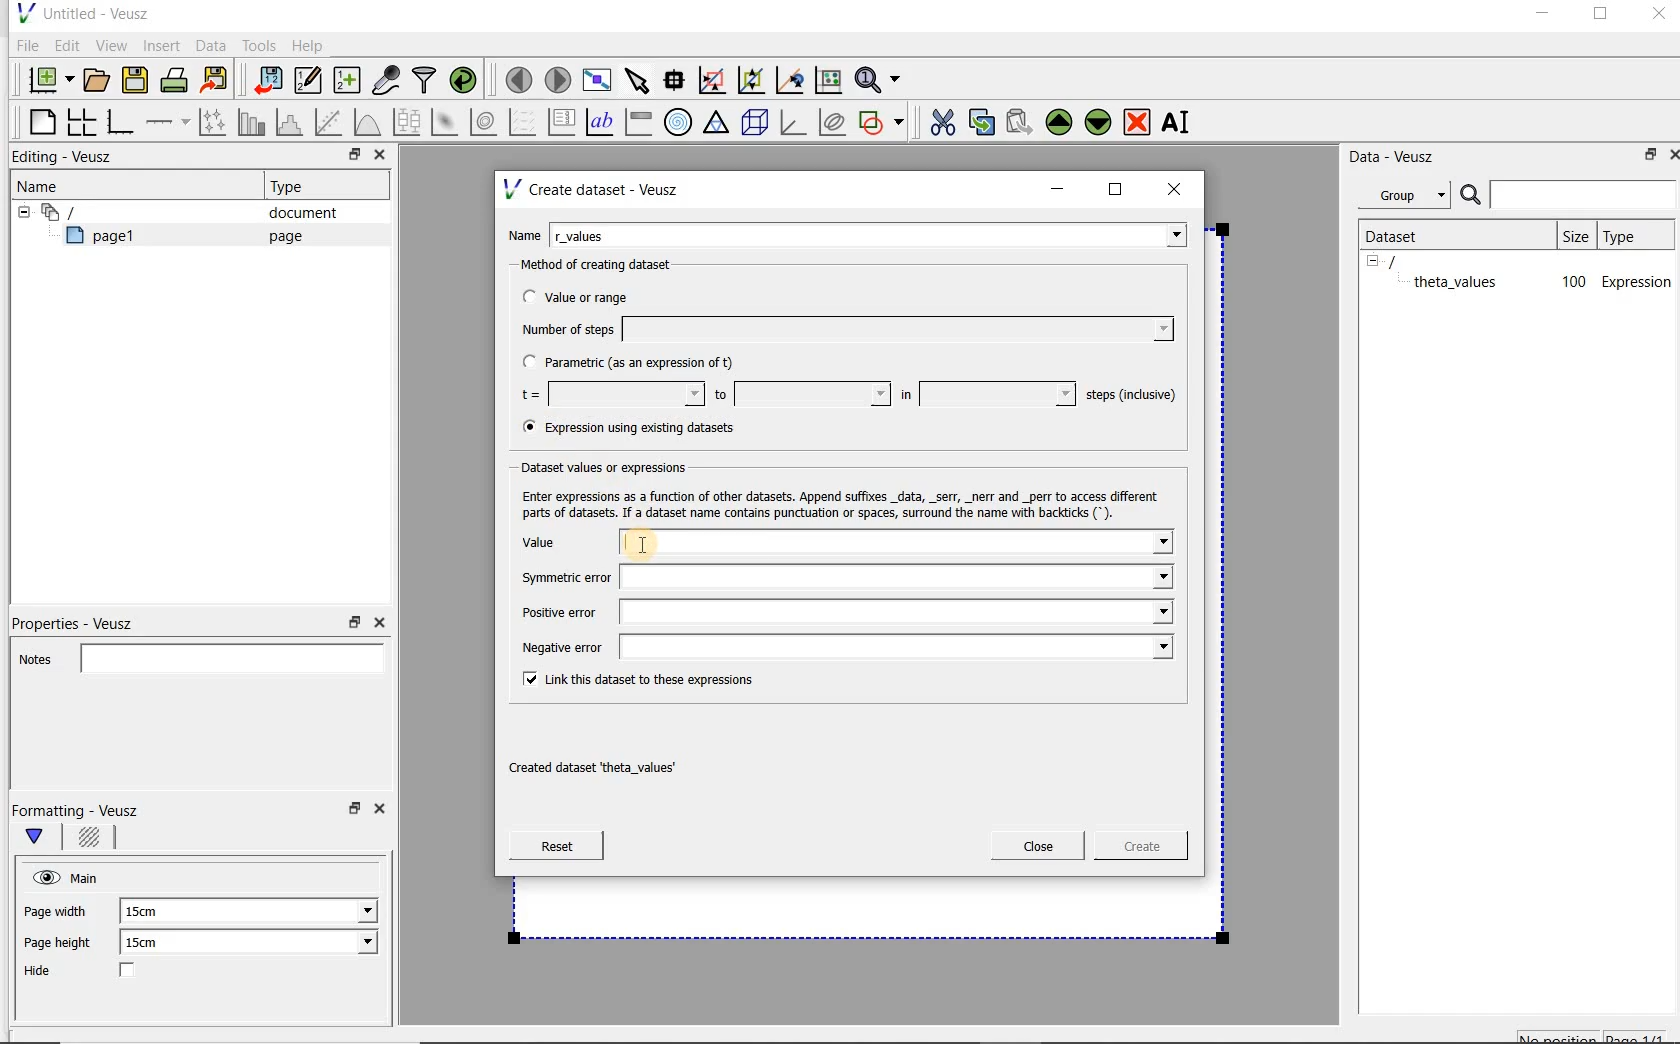 This screenshot has width=1680, height=1044. What do you see at coordinates (718, 123) in the screenshot?
I see `ternary graph` at bounding box center [718, 123].